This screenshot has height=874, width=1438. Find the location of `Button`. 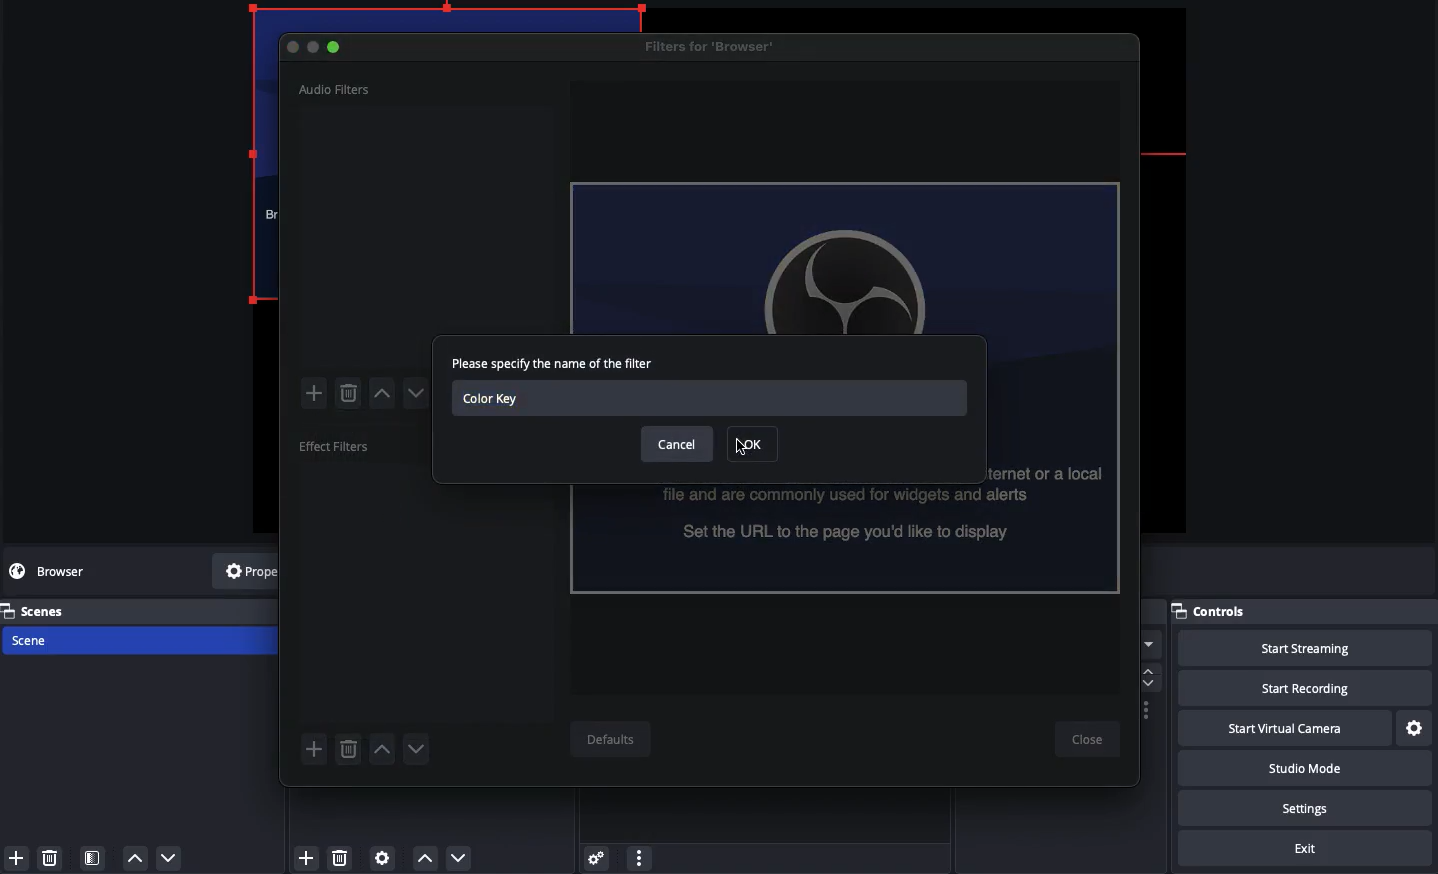

Button is located at coordinates (313, 48).